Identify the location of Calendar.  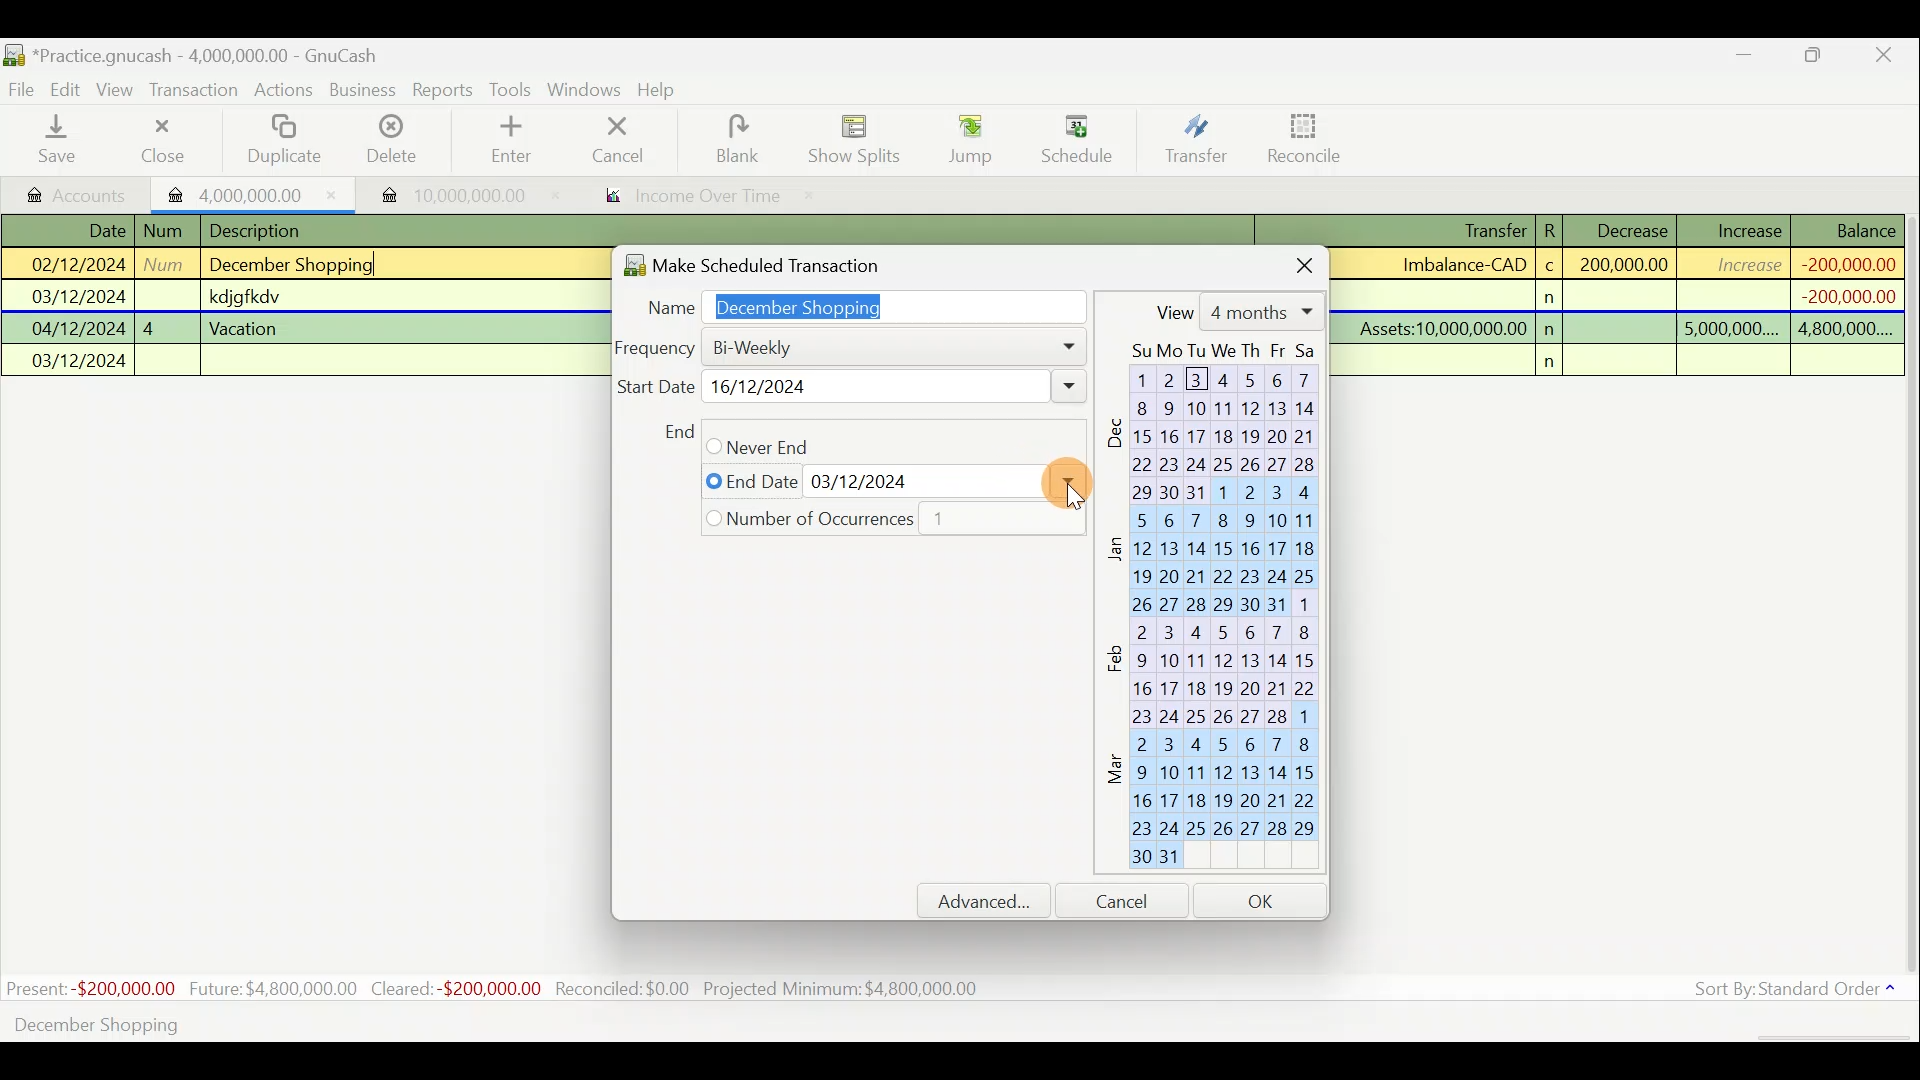
(1220, 611).